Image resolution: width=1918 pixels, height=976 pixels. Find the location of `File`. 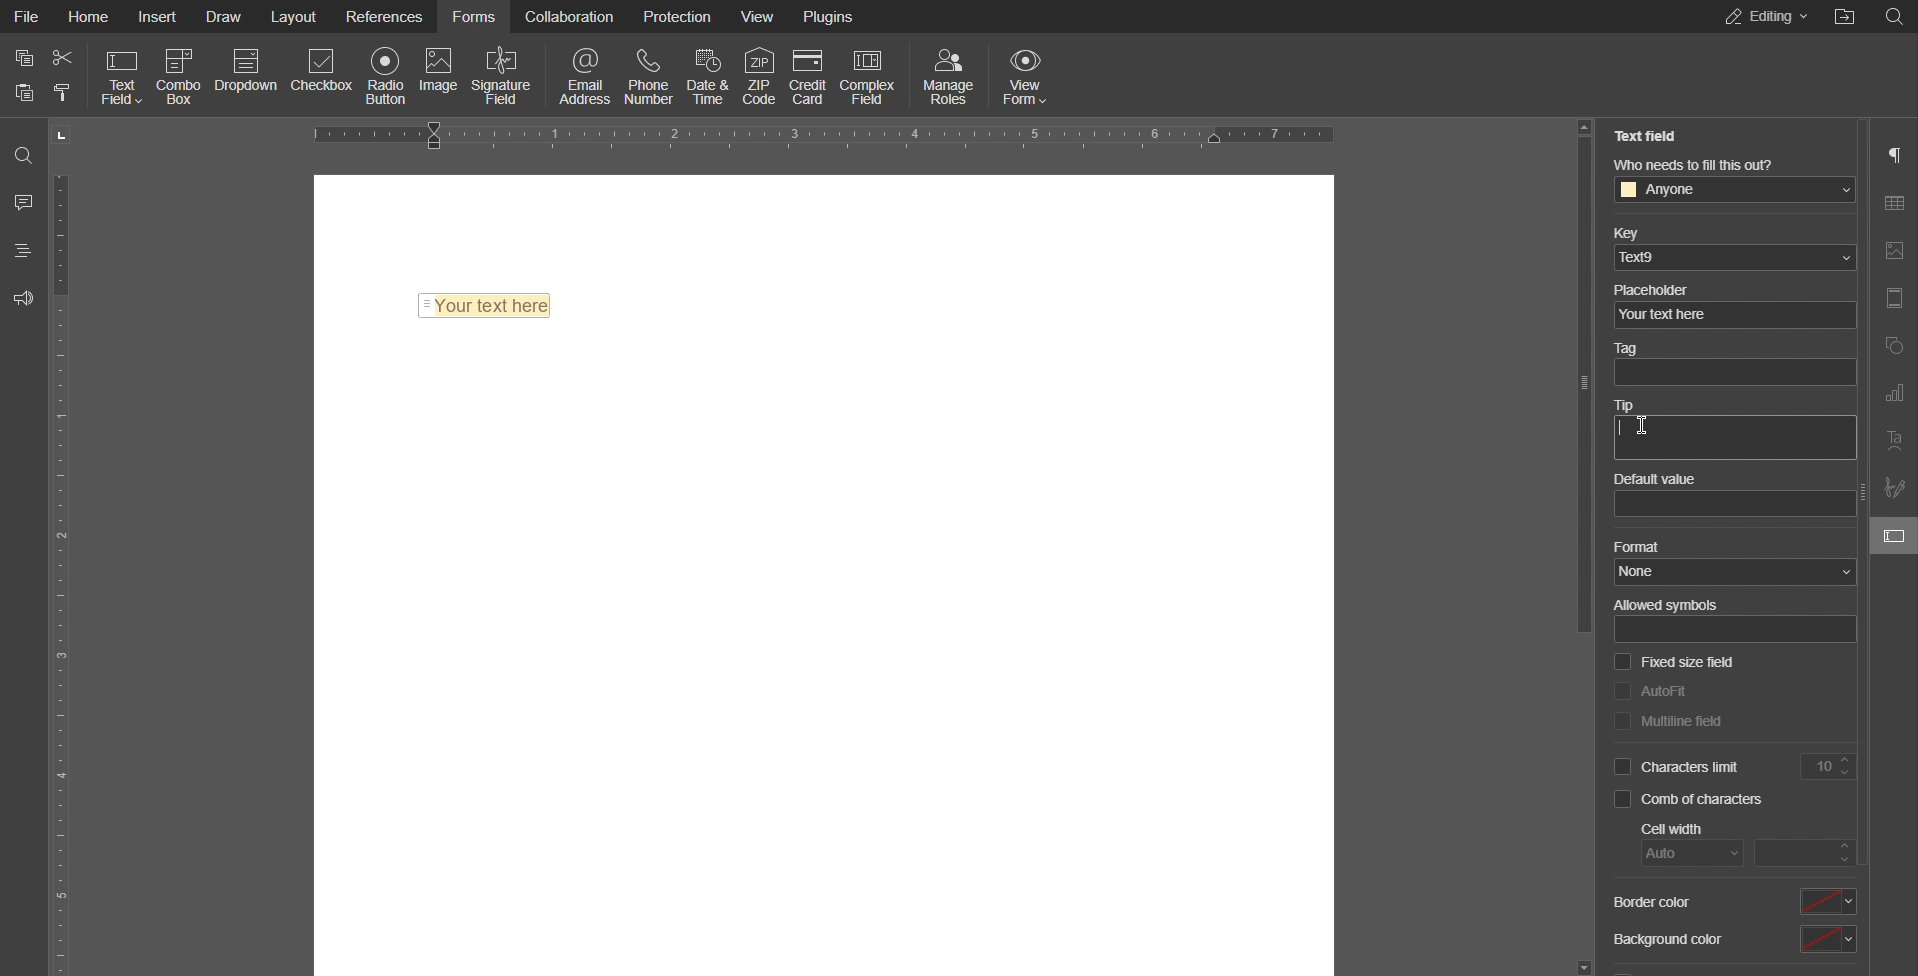

File is located at coordinates (28, 16).